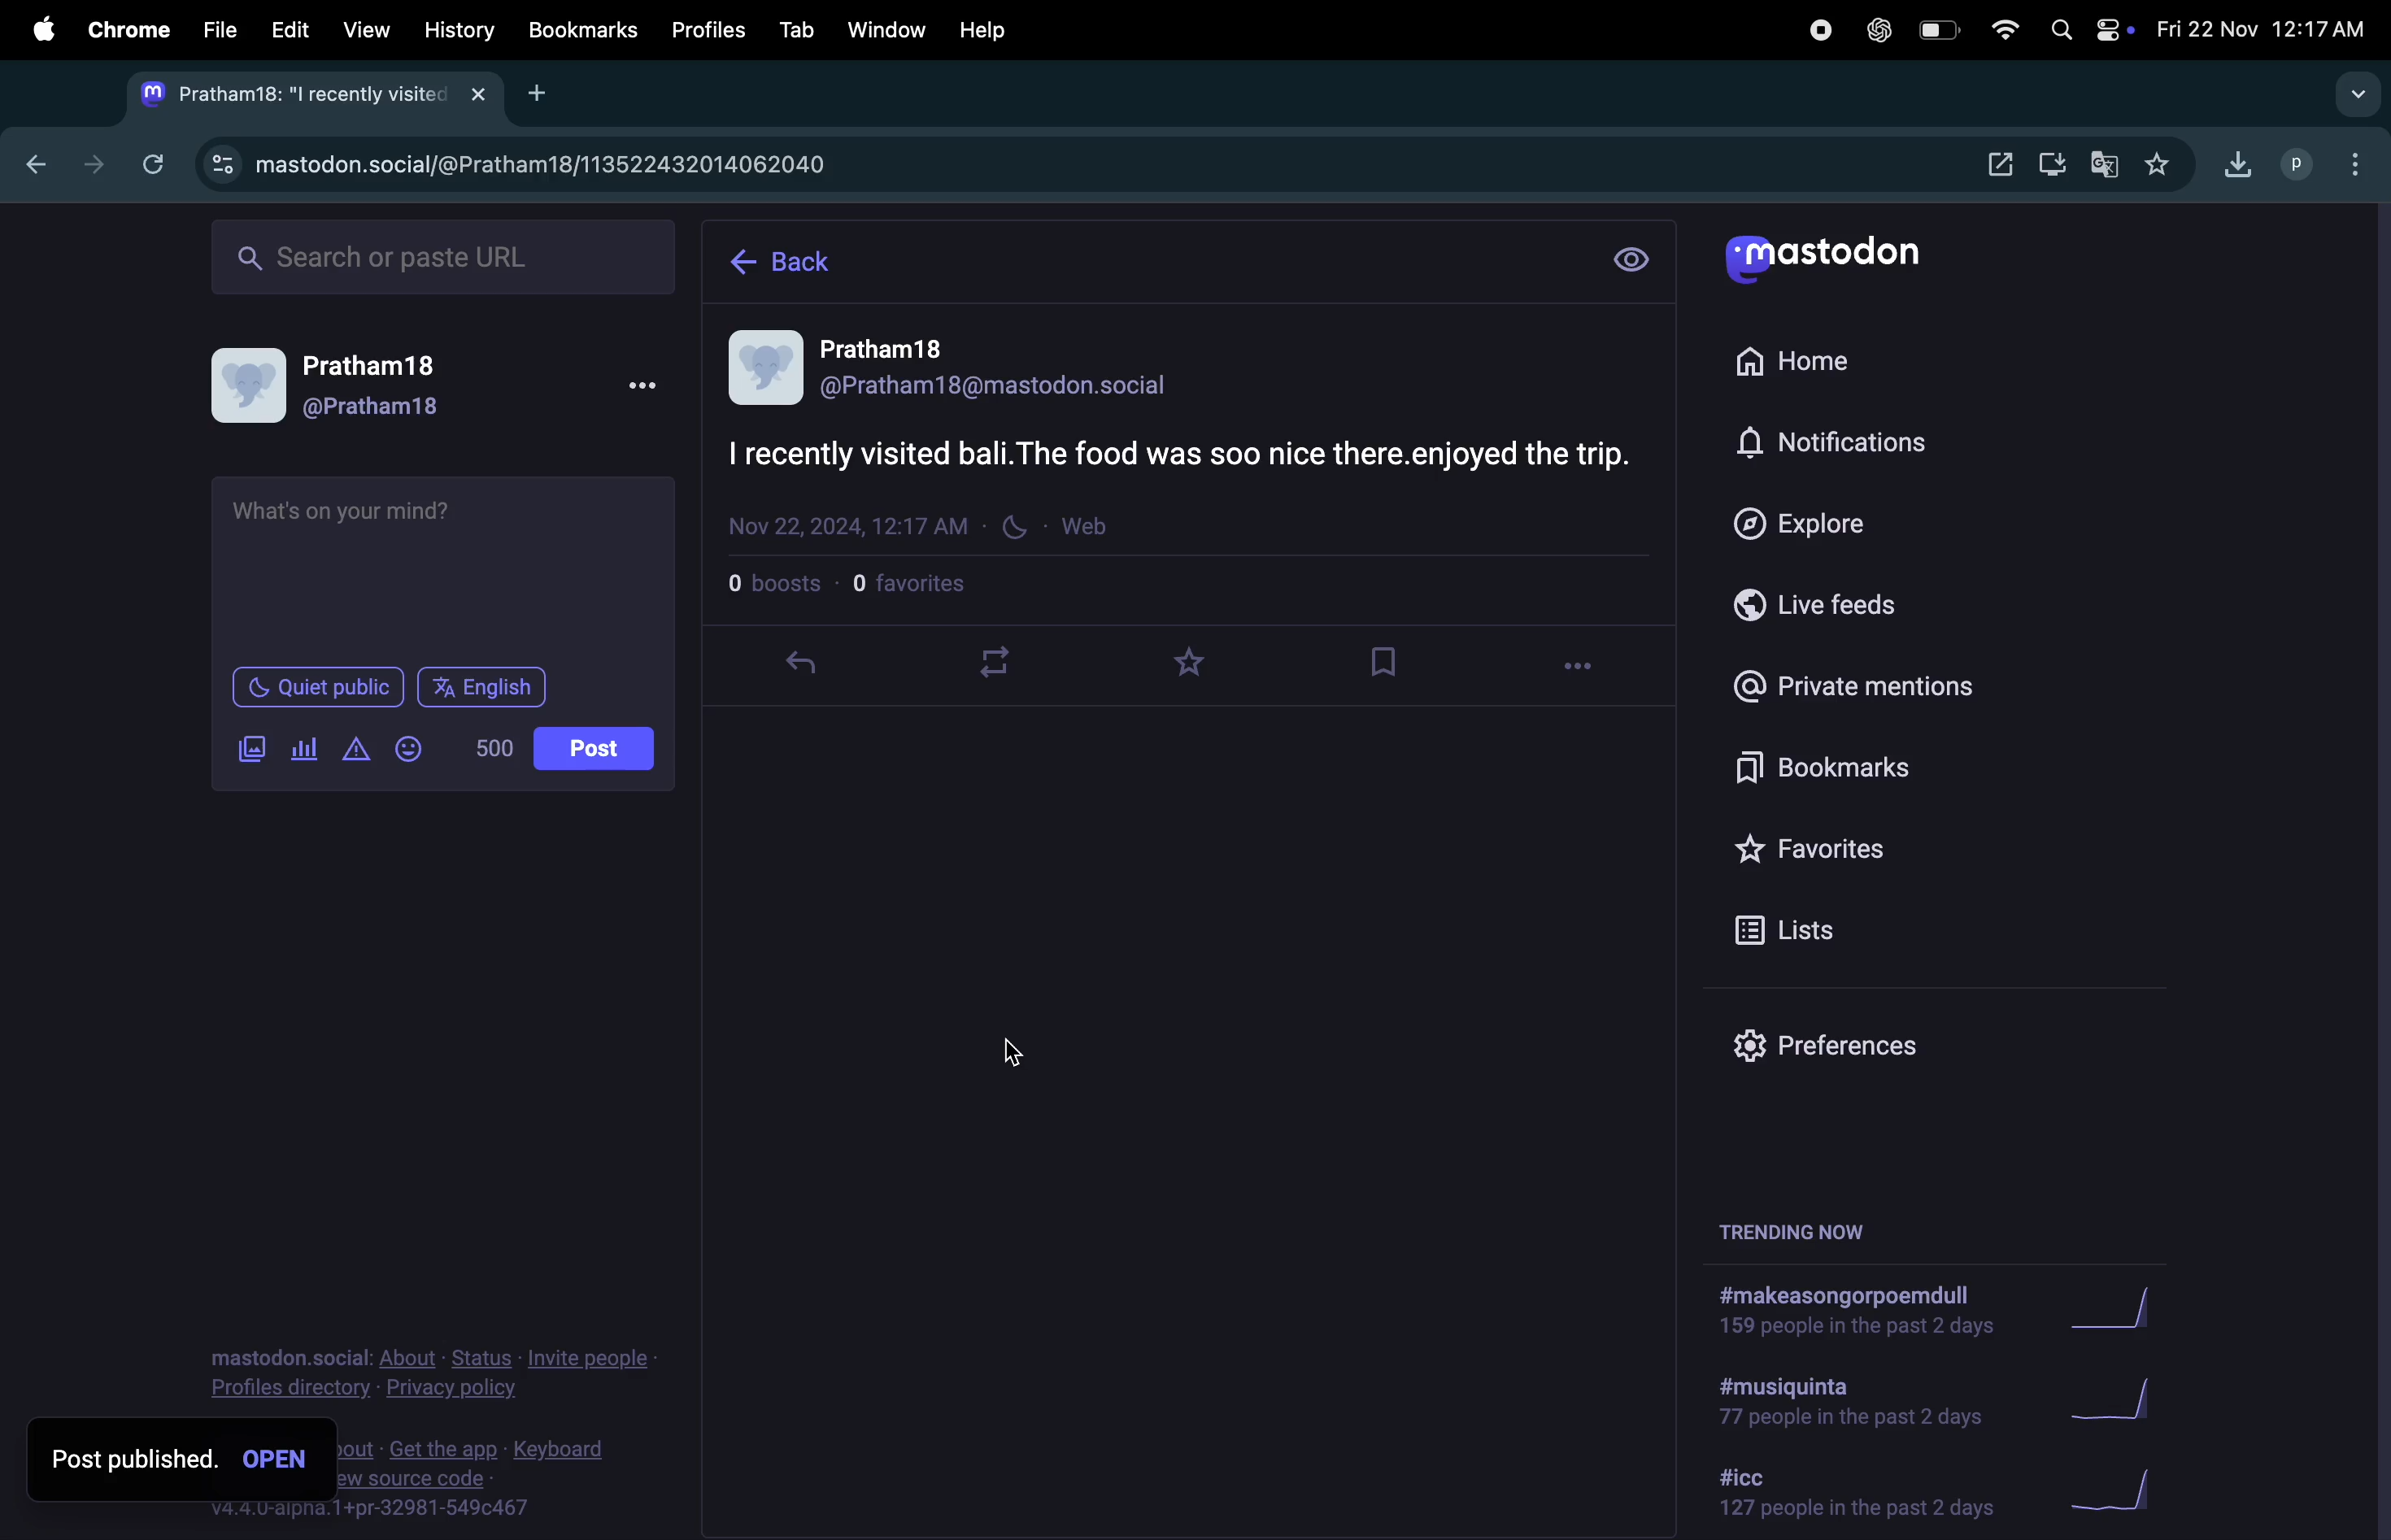  Describe the element at coordinates (1855, 686) in the screenshot. I see `private mentions` at that location.